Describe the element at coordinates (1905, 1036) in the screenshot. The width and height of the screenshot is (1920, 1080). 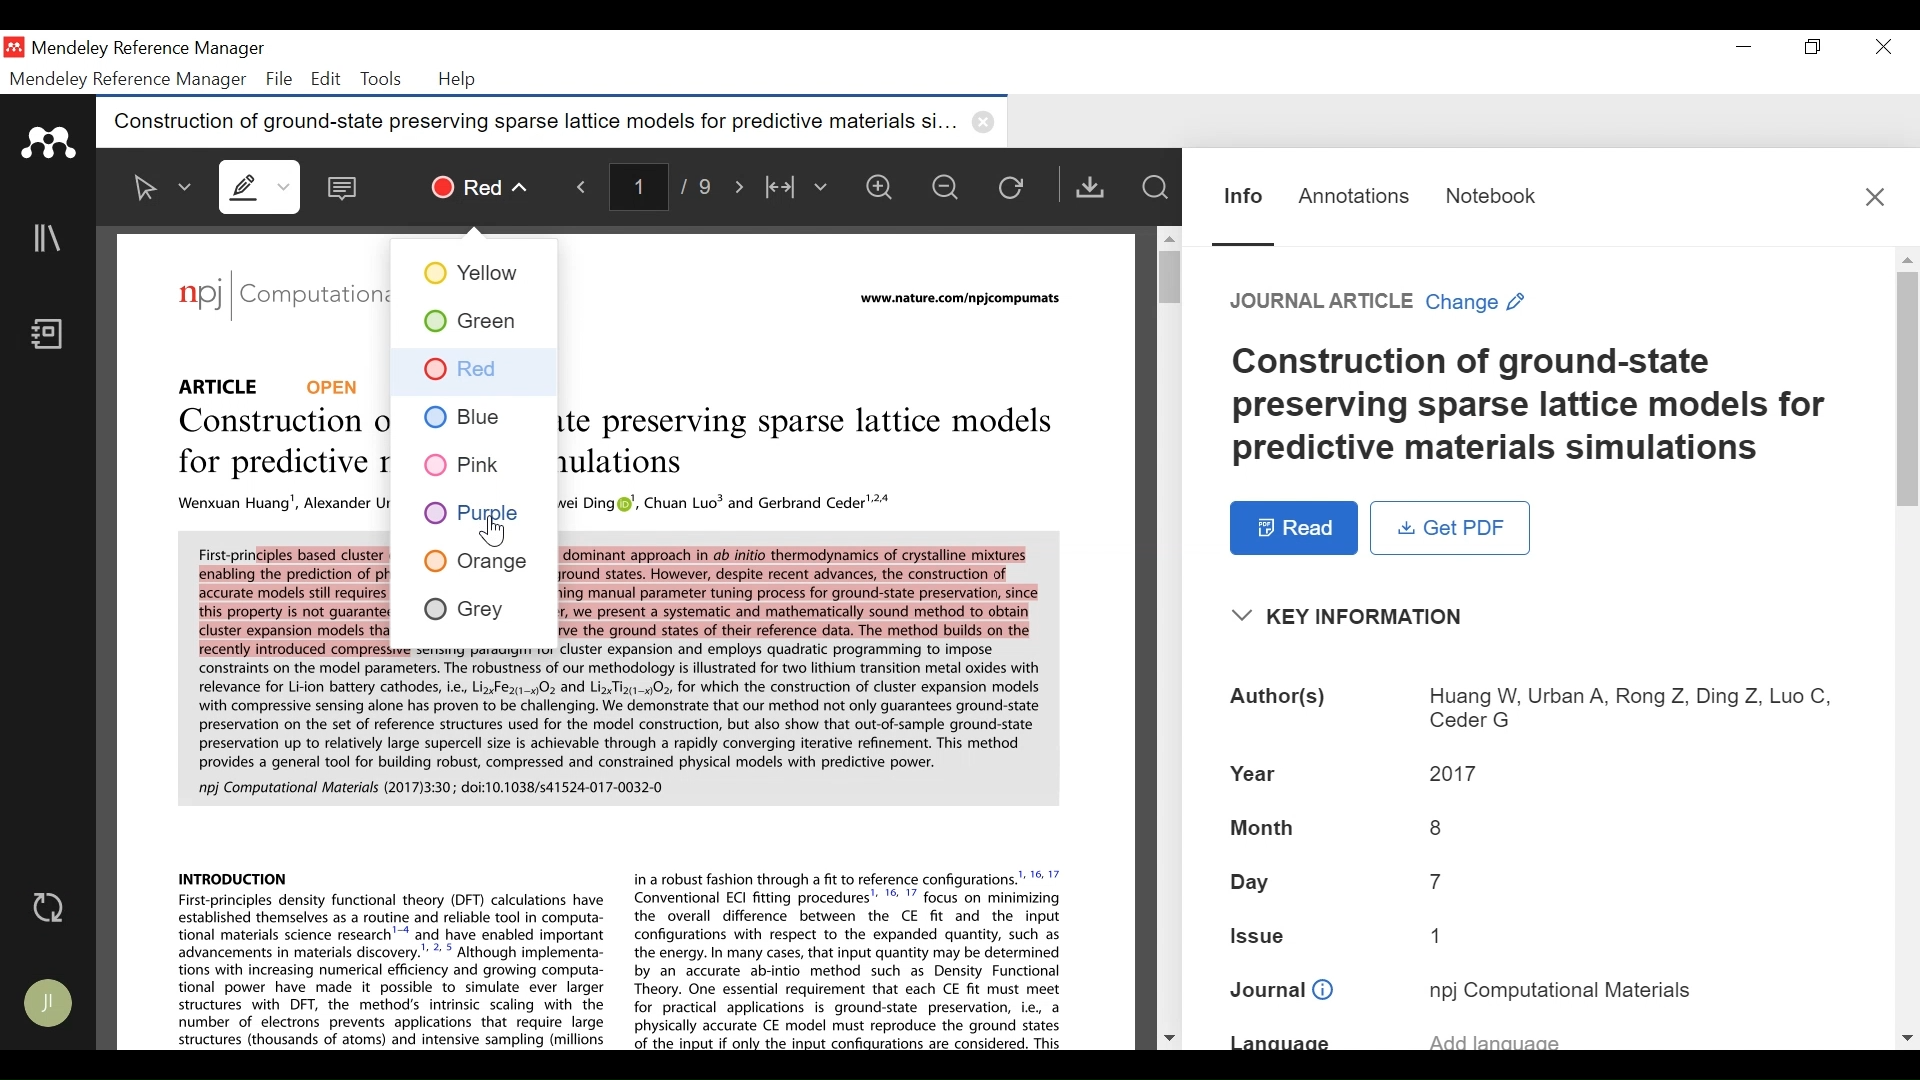
I see `Scroll down` at that location.